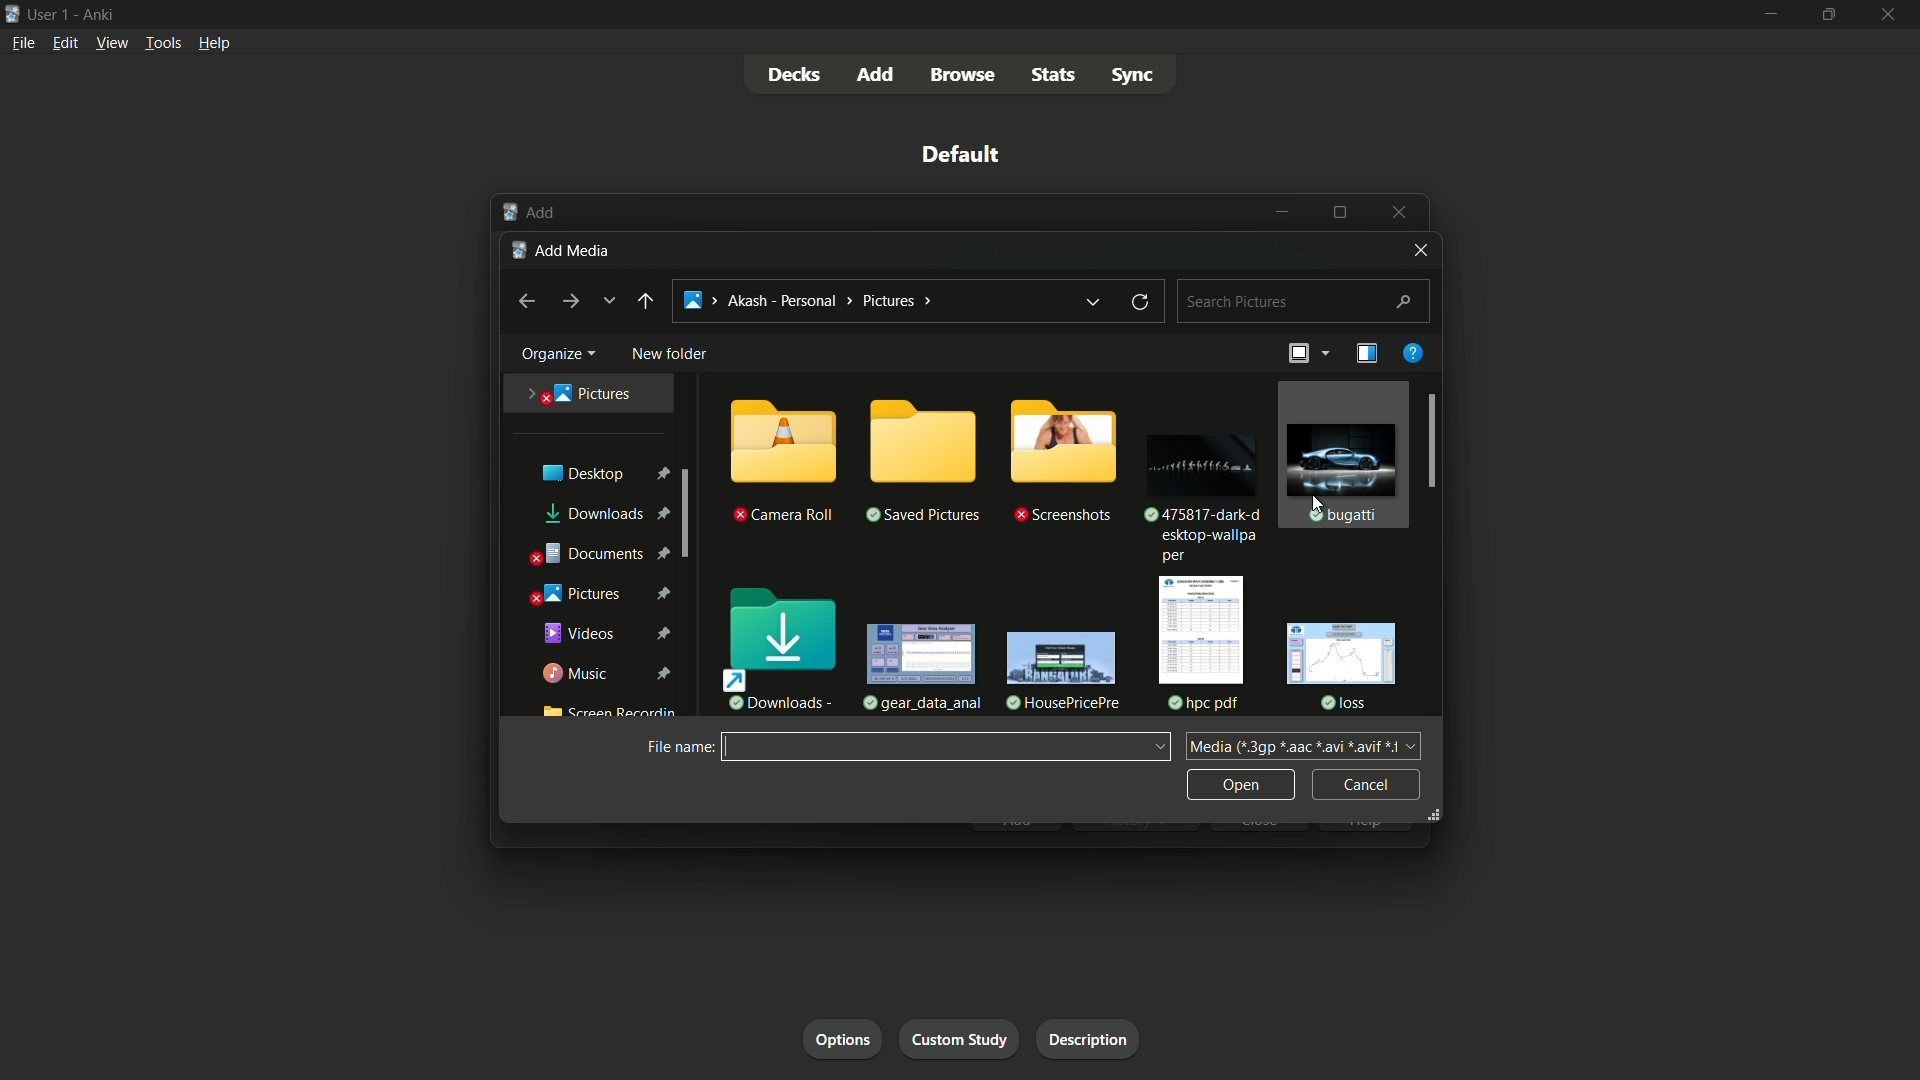 The height and width of the screenshot is (1080, 1920). Describe the element at coordinates (1829, 15) in the screenshot. I see `maximize` at that location.